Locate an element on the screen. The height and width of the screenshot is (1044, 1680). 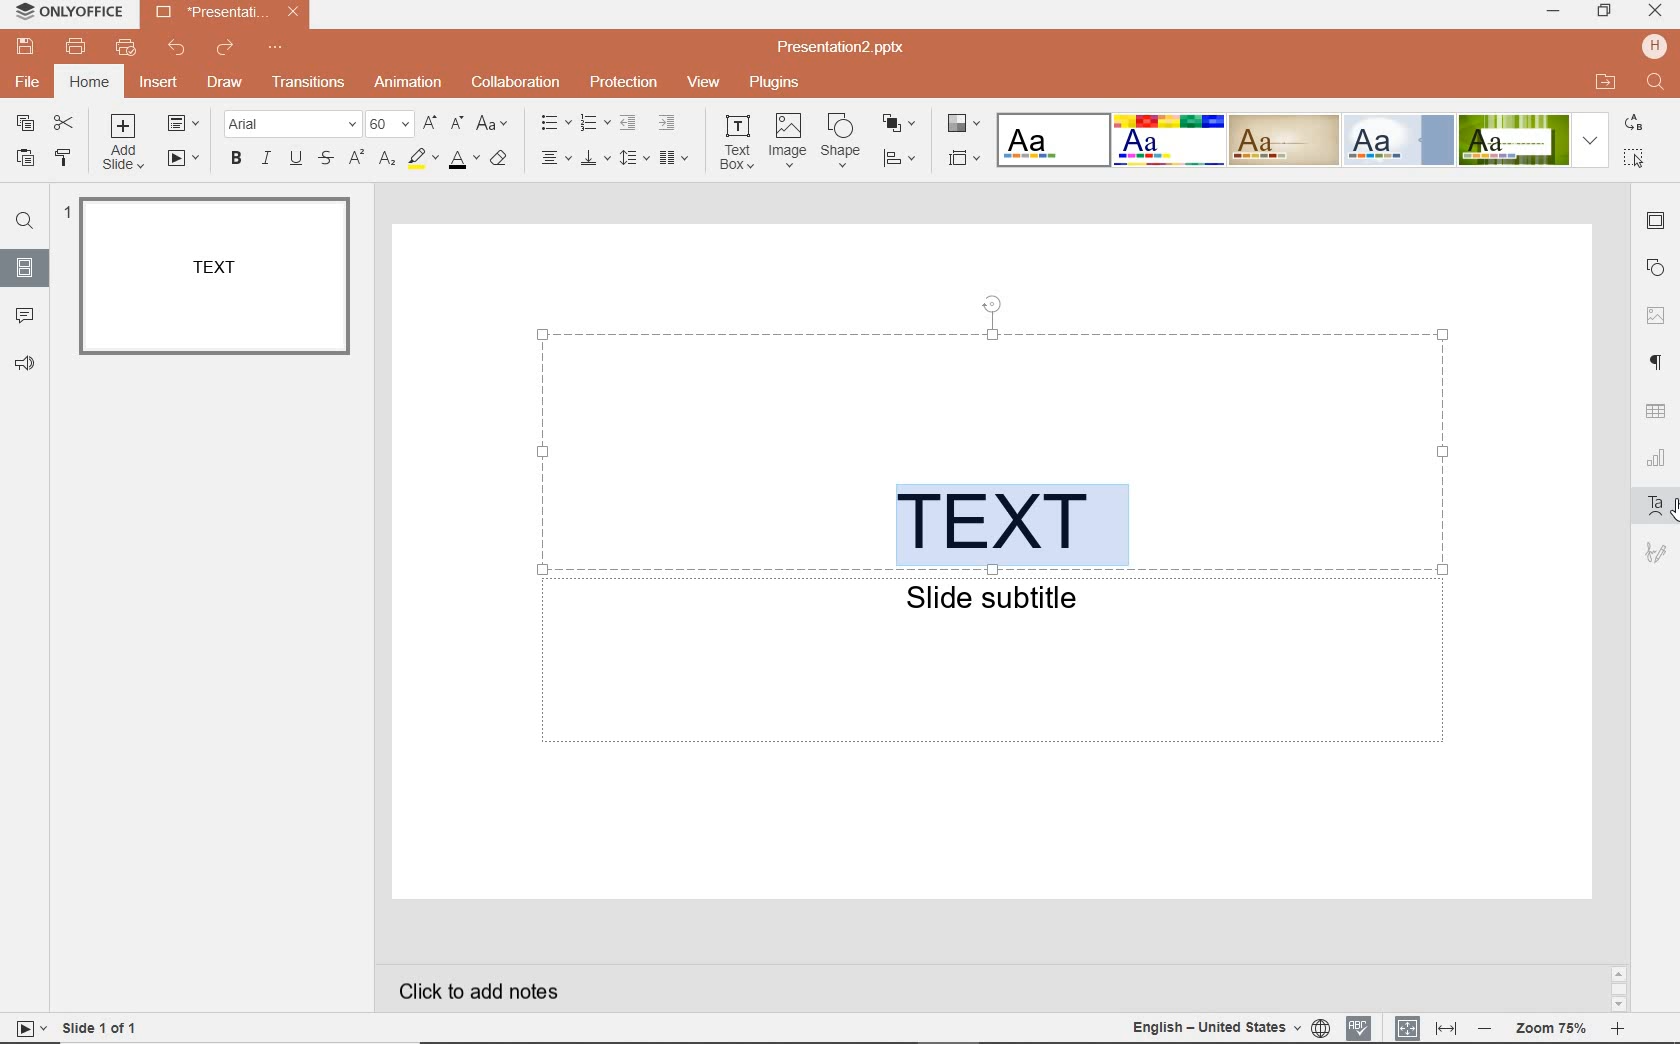
UNDERLINE is located at coordinates (296, 158).